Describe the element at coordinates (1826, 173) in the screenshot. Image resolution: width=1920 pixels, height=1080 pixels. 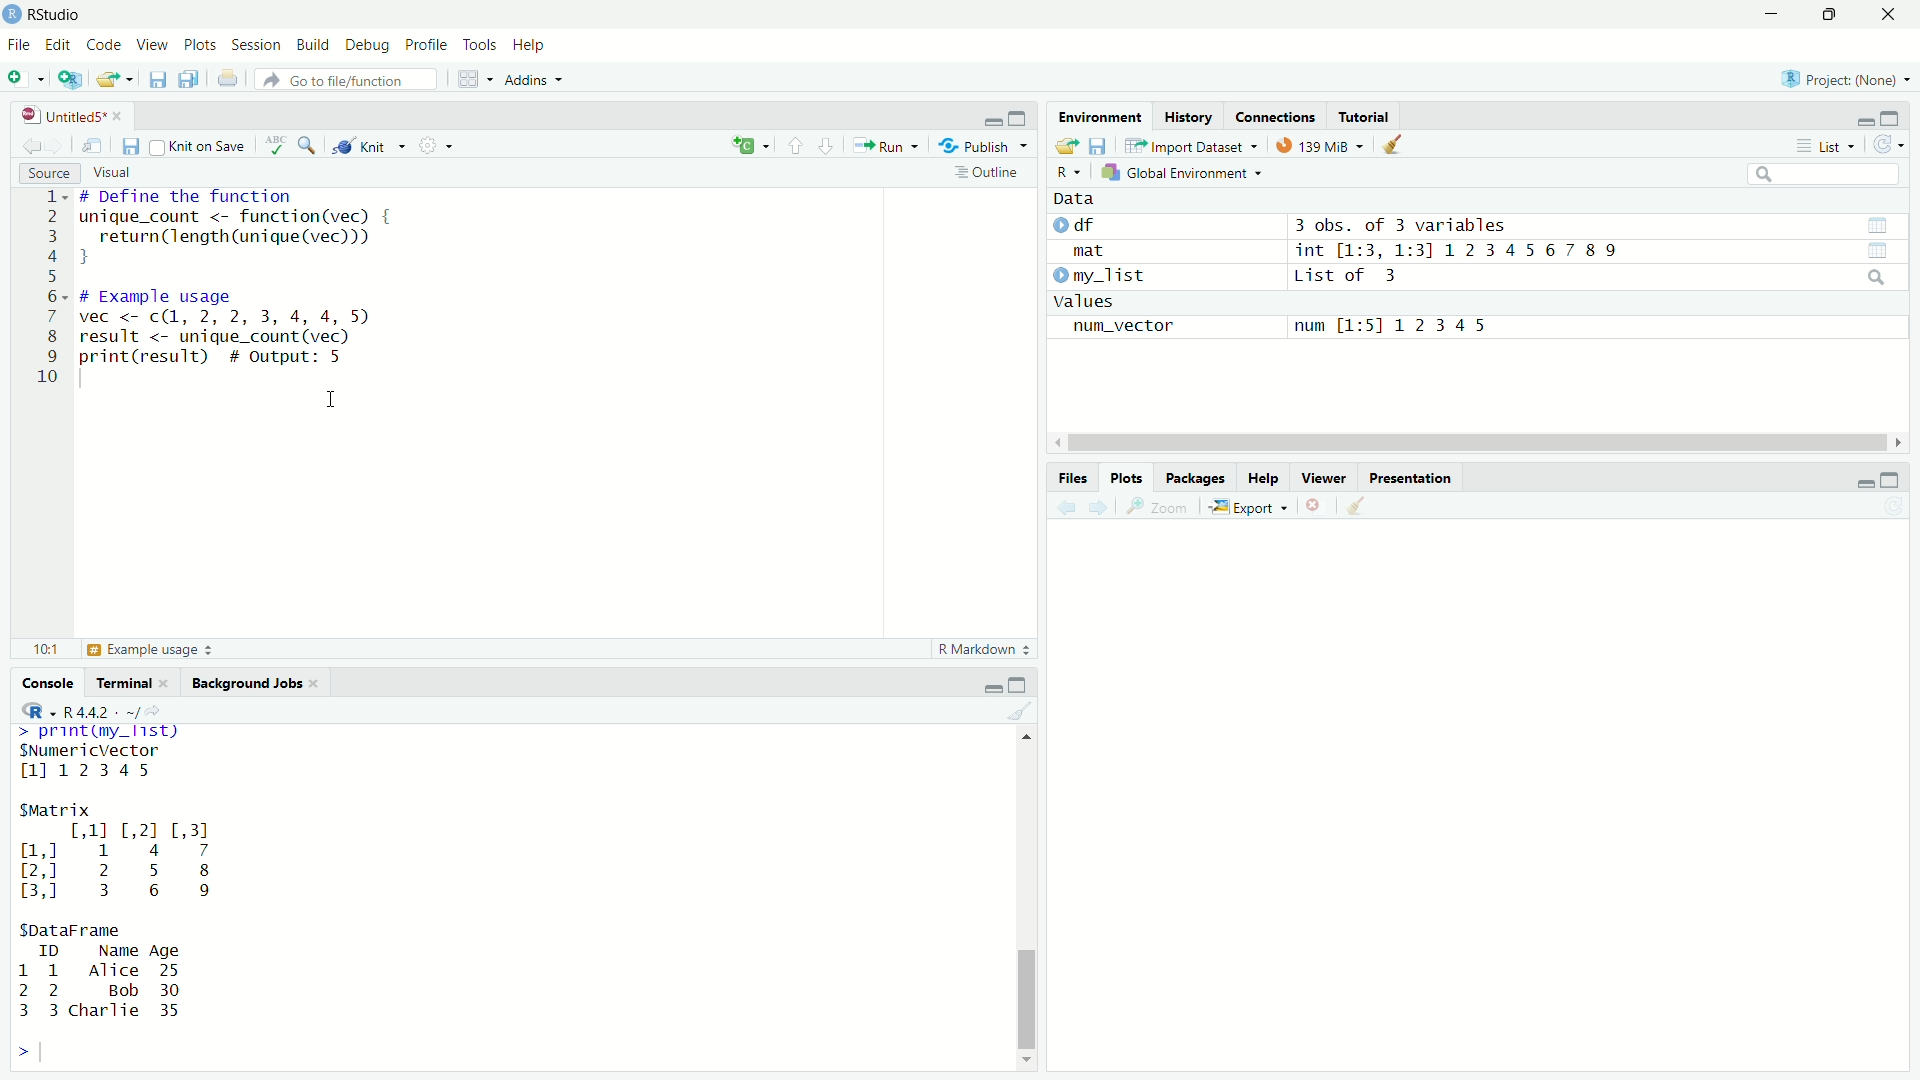
I see `search bar` at that location.